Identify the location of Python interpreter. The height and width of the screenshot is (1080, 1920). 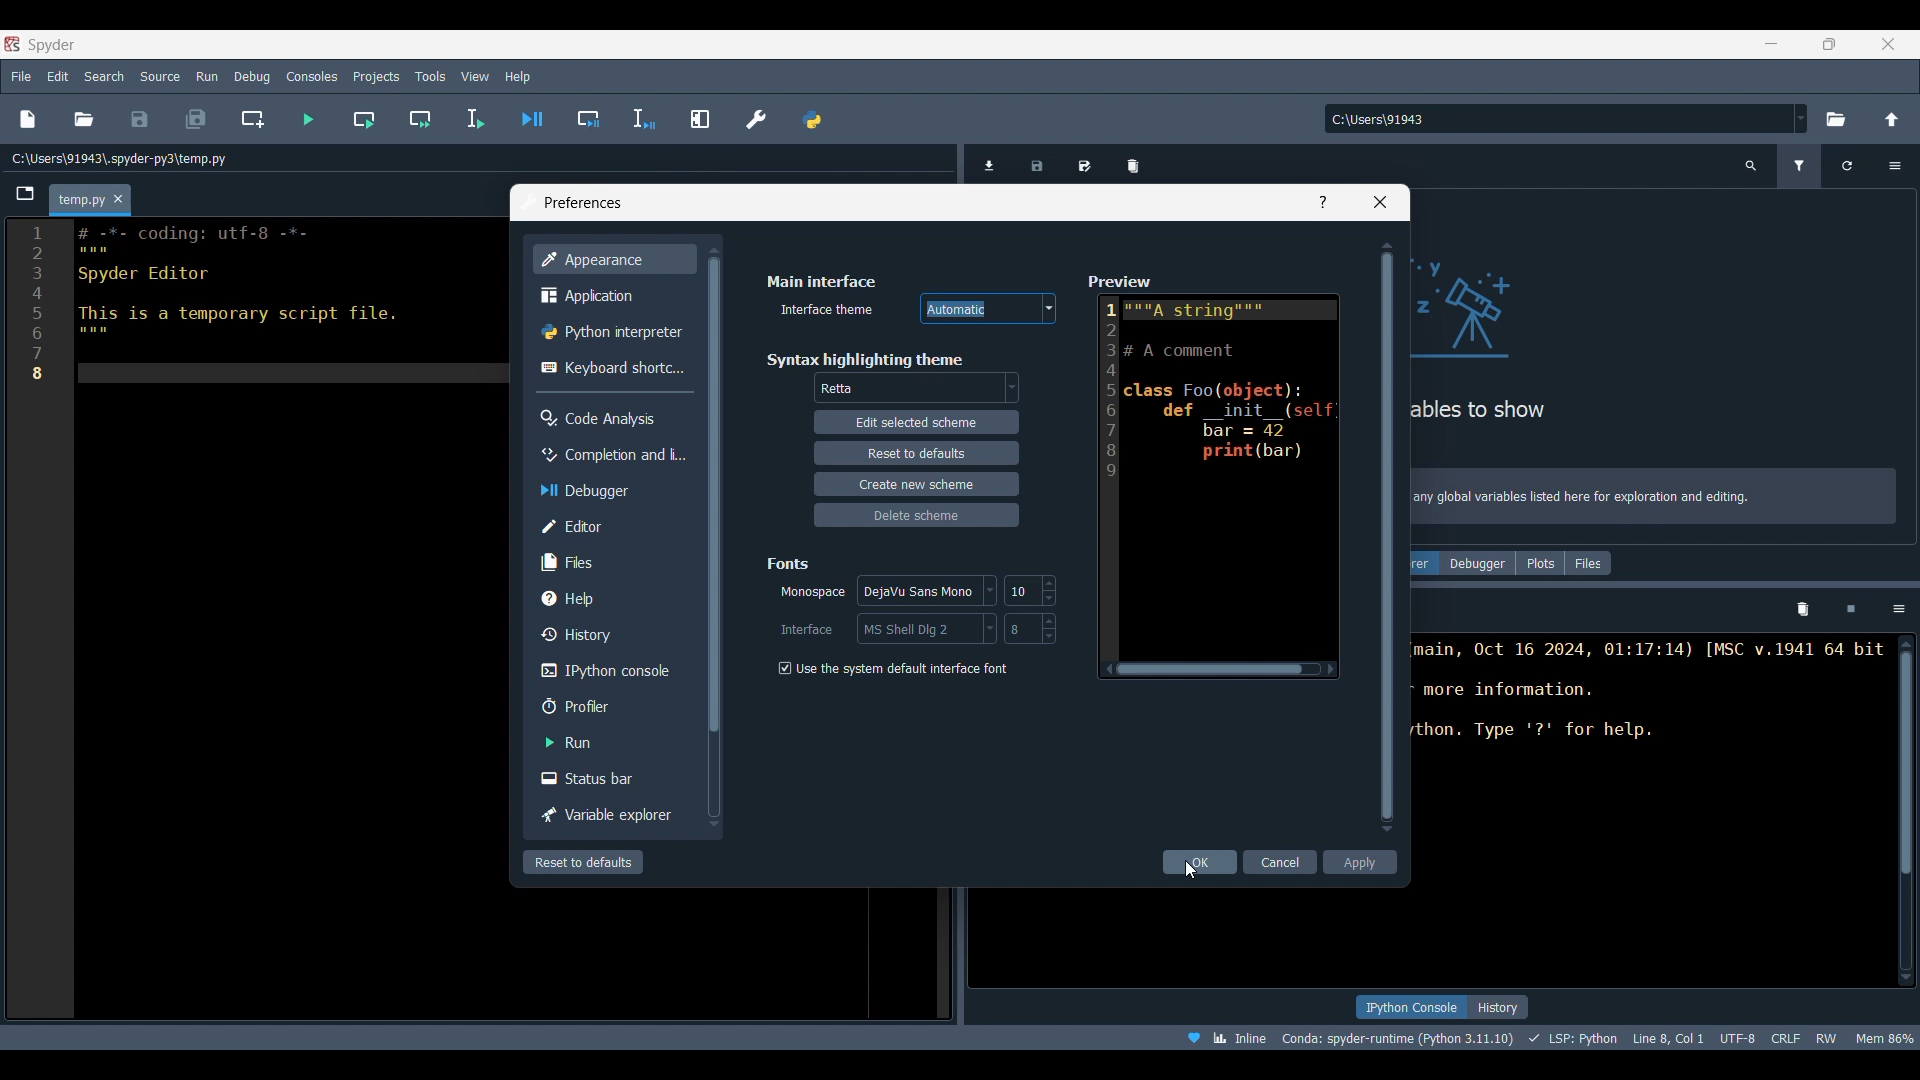
(613, 332).